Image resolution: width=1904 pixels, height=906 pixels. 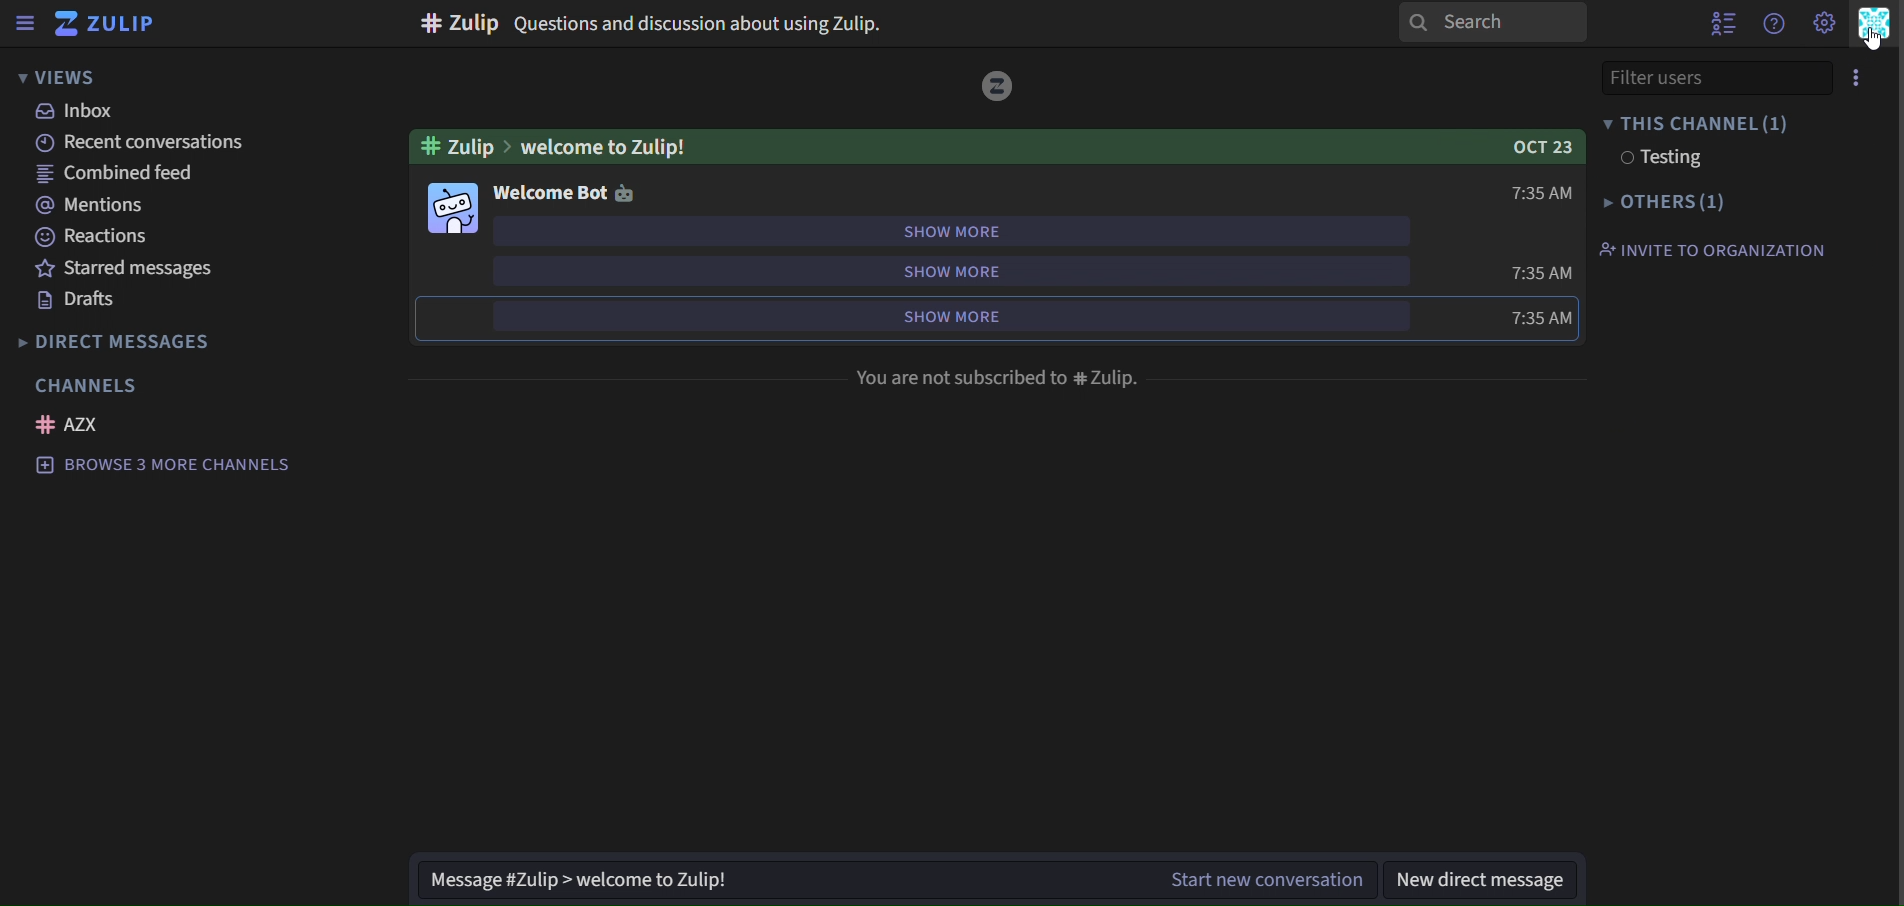 What do you see at coordinates (2388, 26) in the screenshot?
I see `personal menu` at bounding box center [2388, 26].